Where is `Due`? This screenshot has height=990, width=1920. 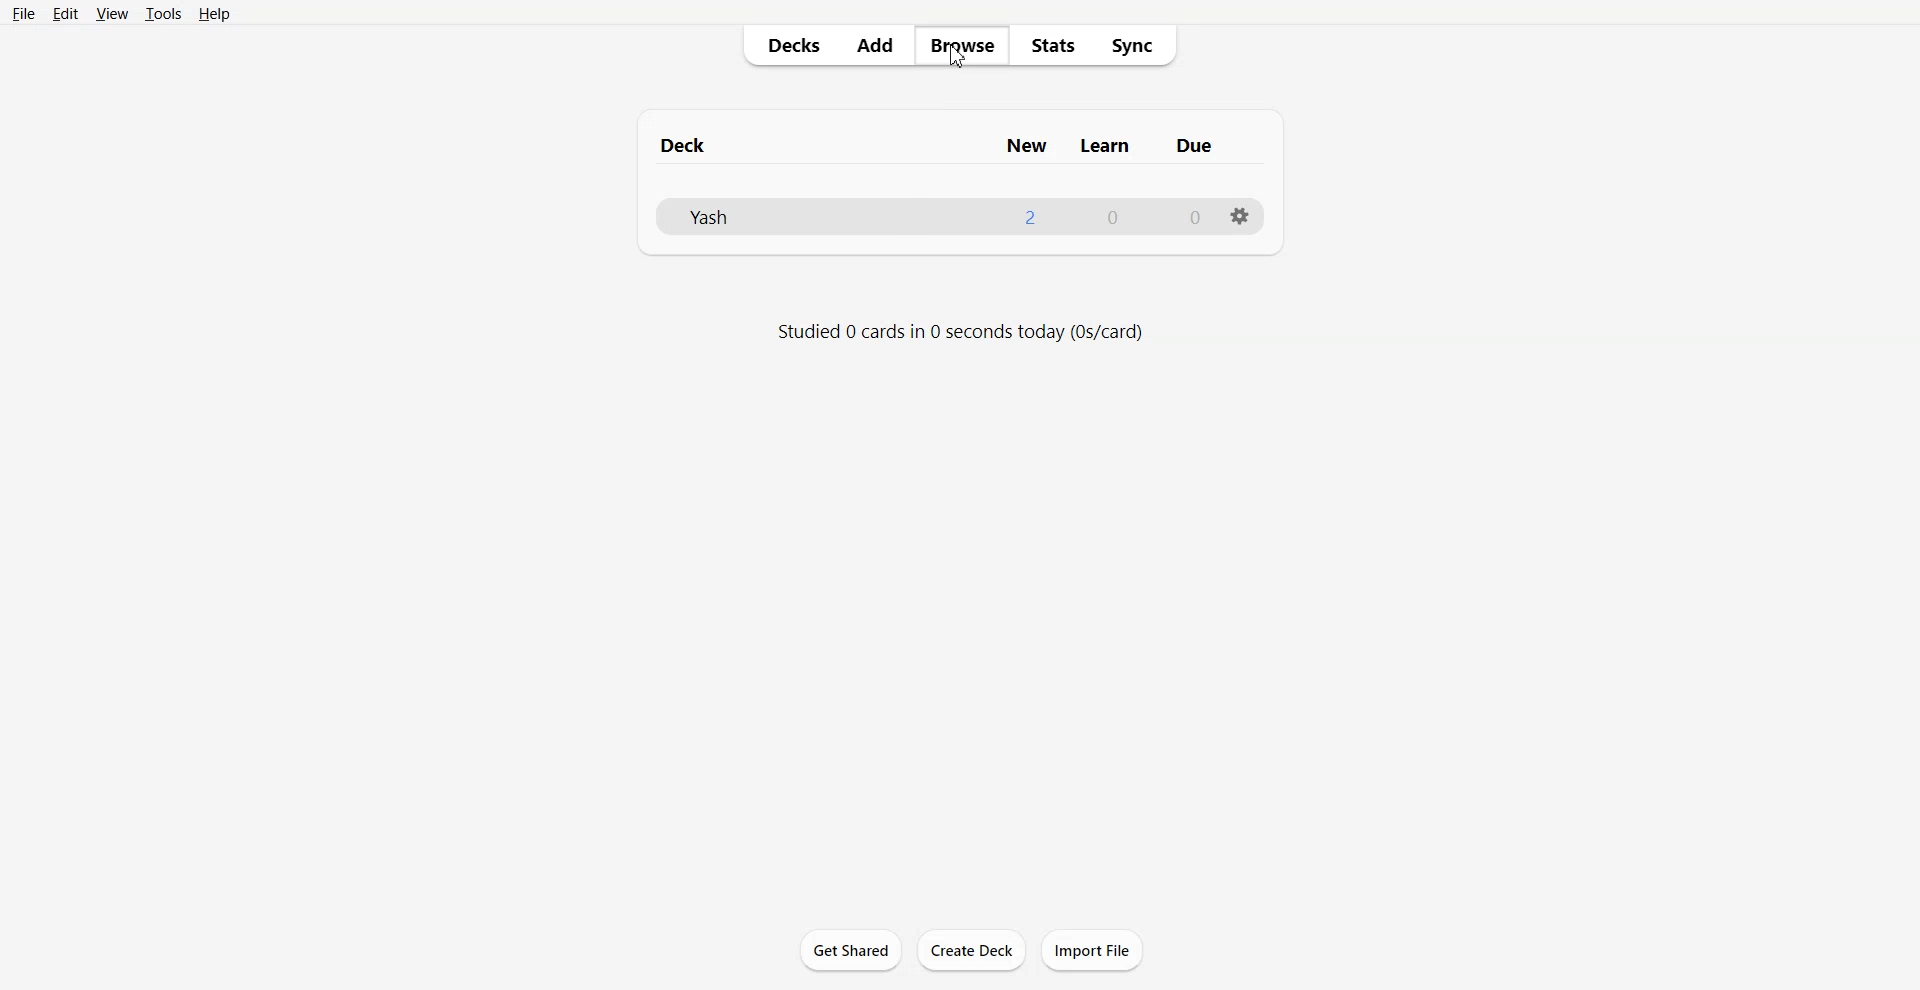
Due is located at coordinates (1206, 146).